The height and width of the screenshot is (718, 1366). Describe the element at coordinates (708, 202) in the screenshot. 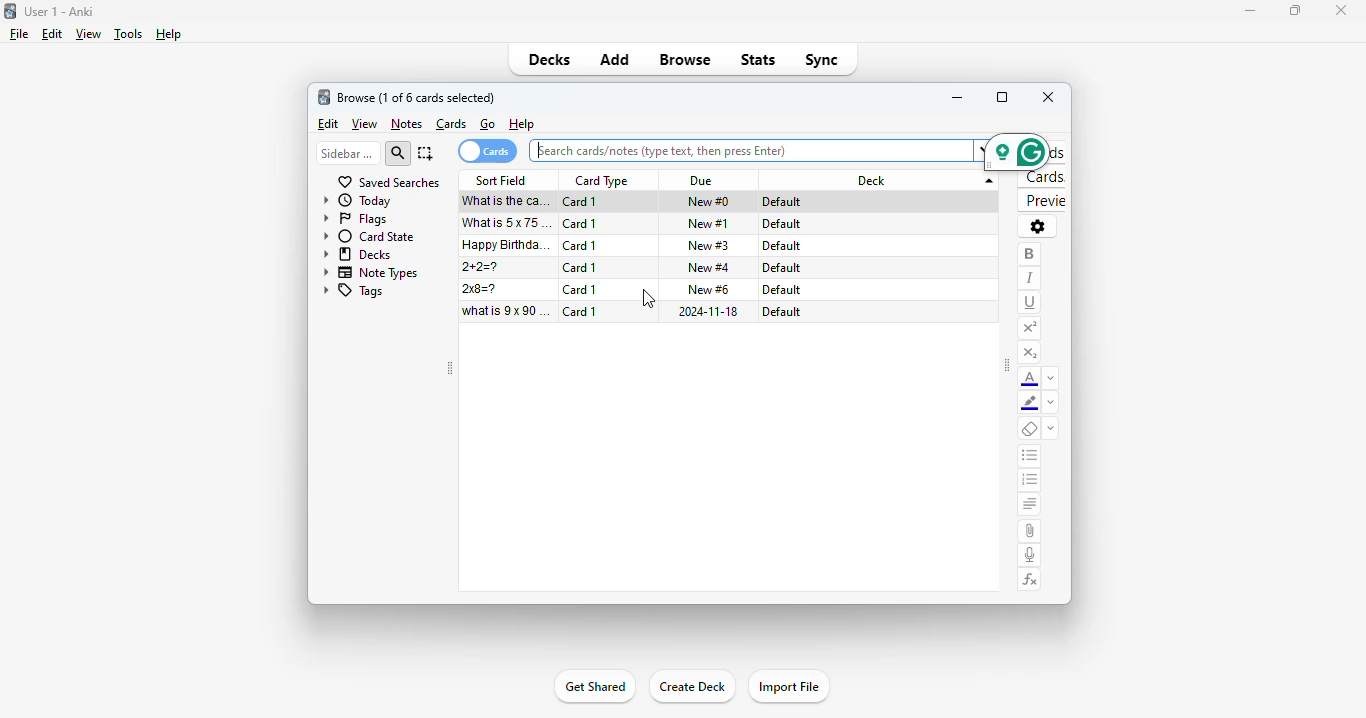

I see `new #0` at that location.